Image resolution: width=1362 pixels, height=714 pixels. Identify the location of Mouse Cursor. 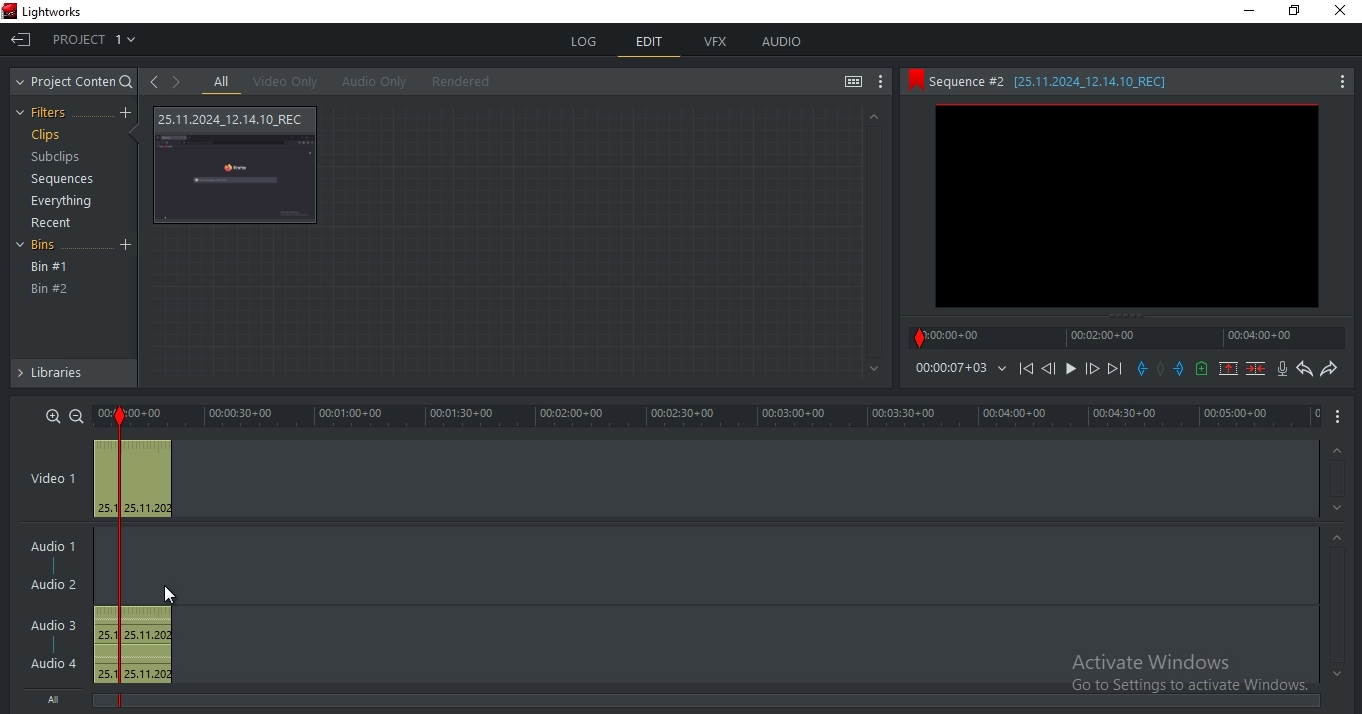
(168, 593).